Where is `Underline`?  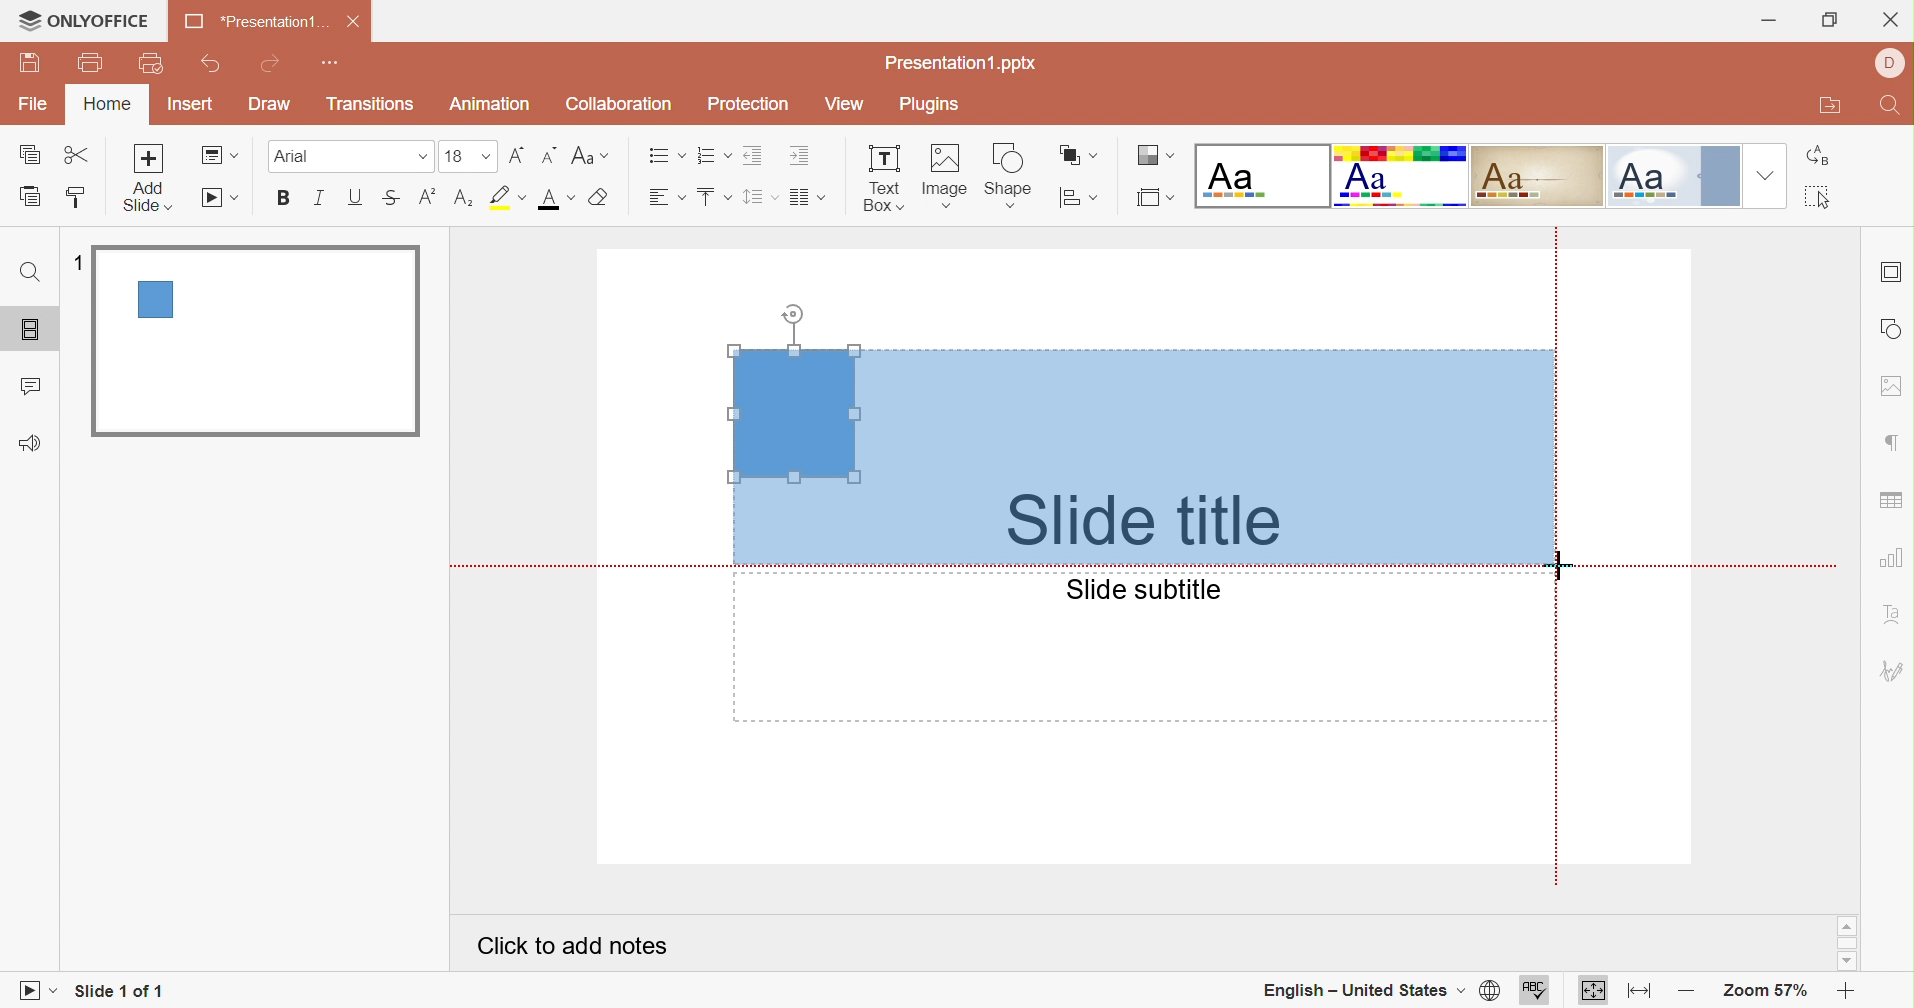 Underline is located at coordinates (352, 199).